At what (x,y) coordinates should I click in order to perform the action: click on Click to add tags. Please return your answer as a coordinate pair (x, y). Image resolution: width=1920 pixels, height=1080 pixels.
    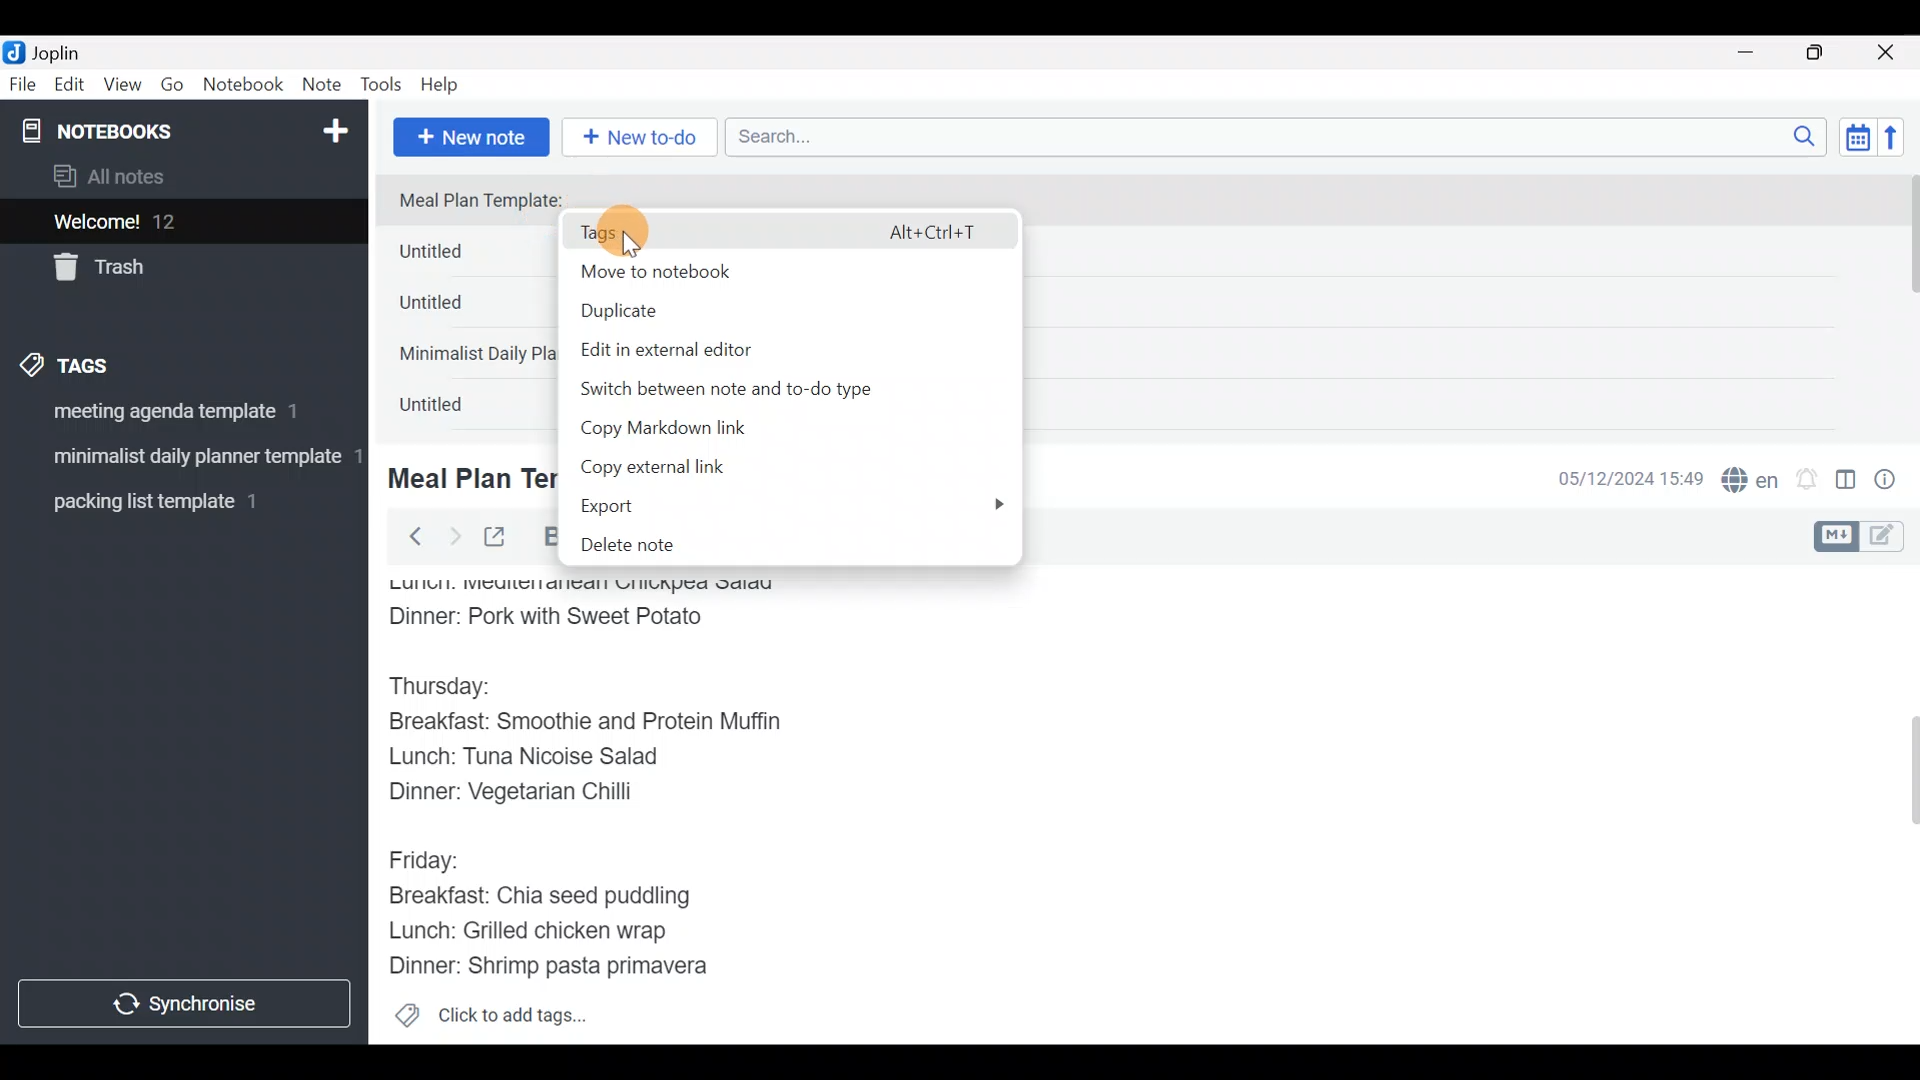
    Looking at the image, I should click on (490, 1022).